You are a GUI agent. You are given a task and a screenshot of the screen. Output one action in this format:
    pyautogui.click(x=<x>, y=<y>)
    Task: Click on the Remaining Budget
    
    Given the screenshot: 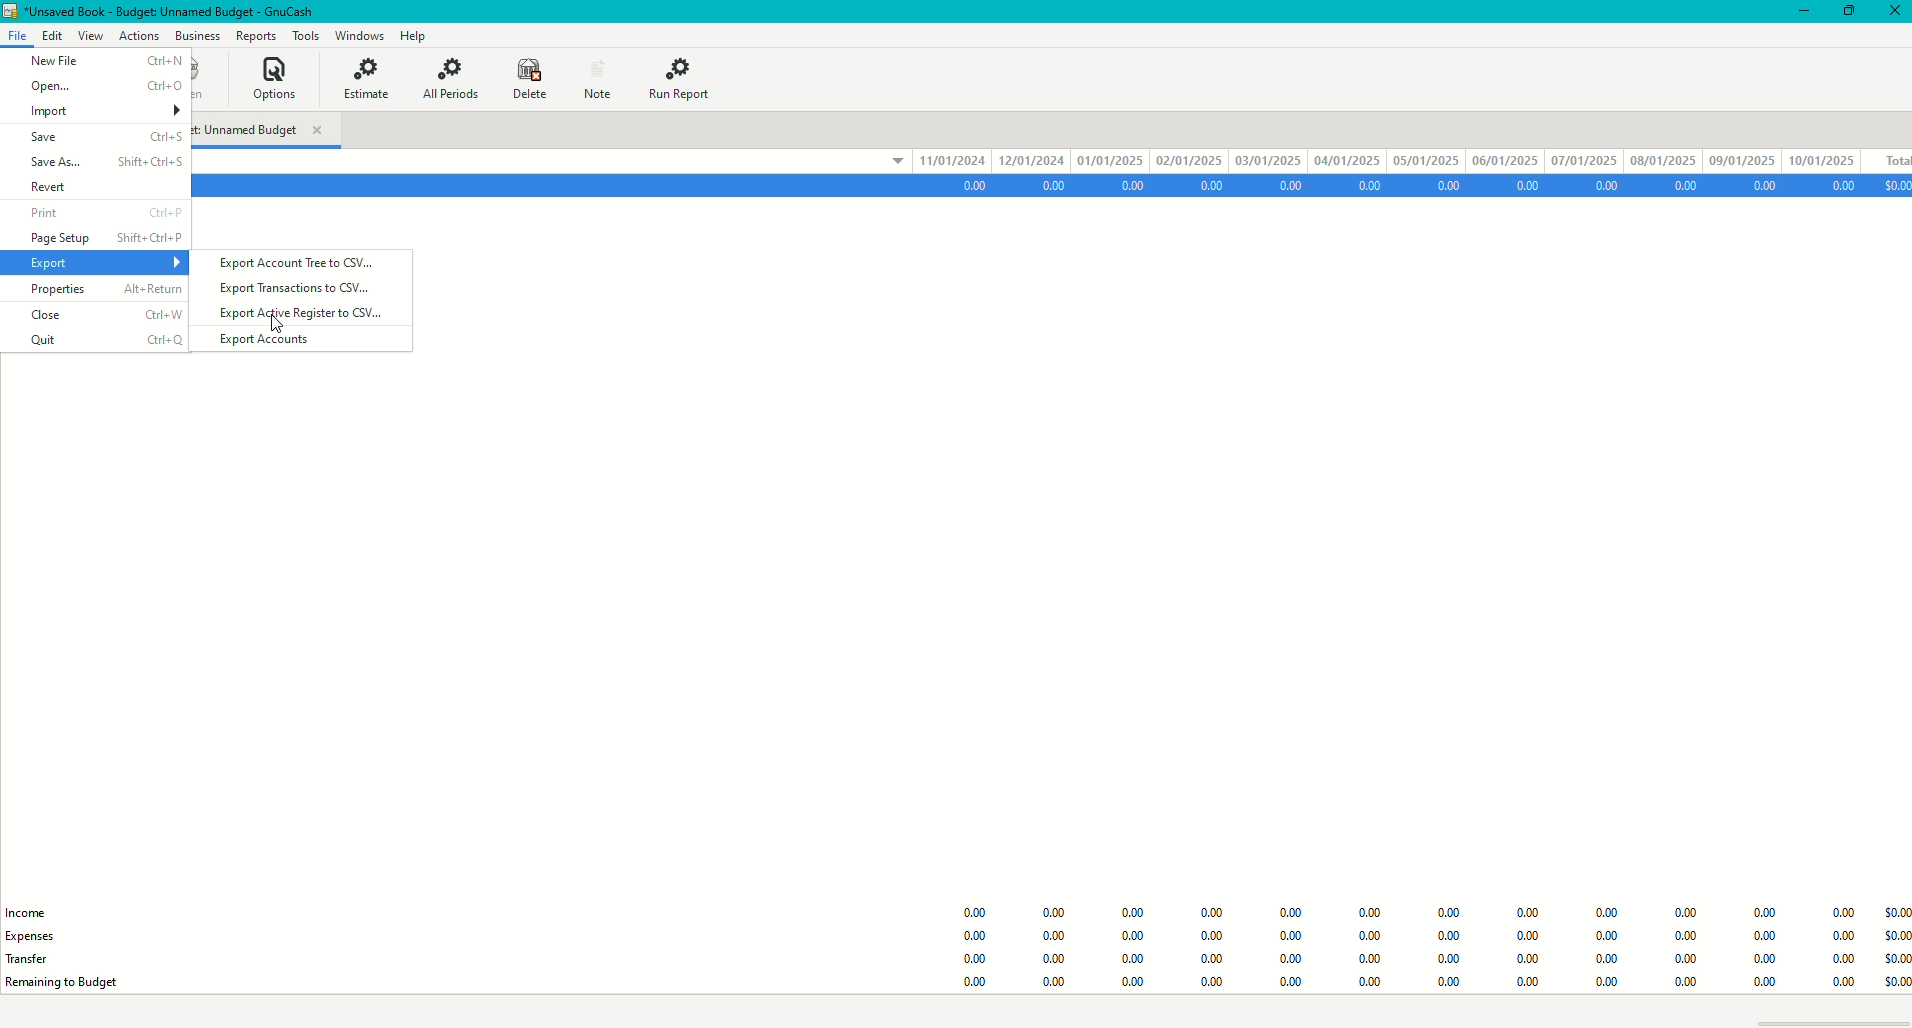 What is the action you would take?
    pyautogui.click(x=73, y=983)
    